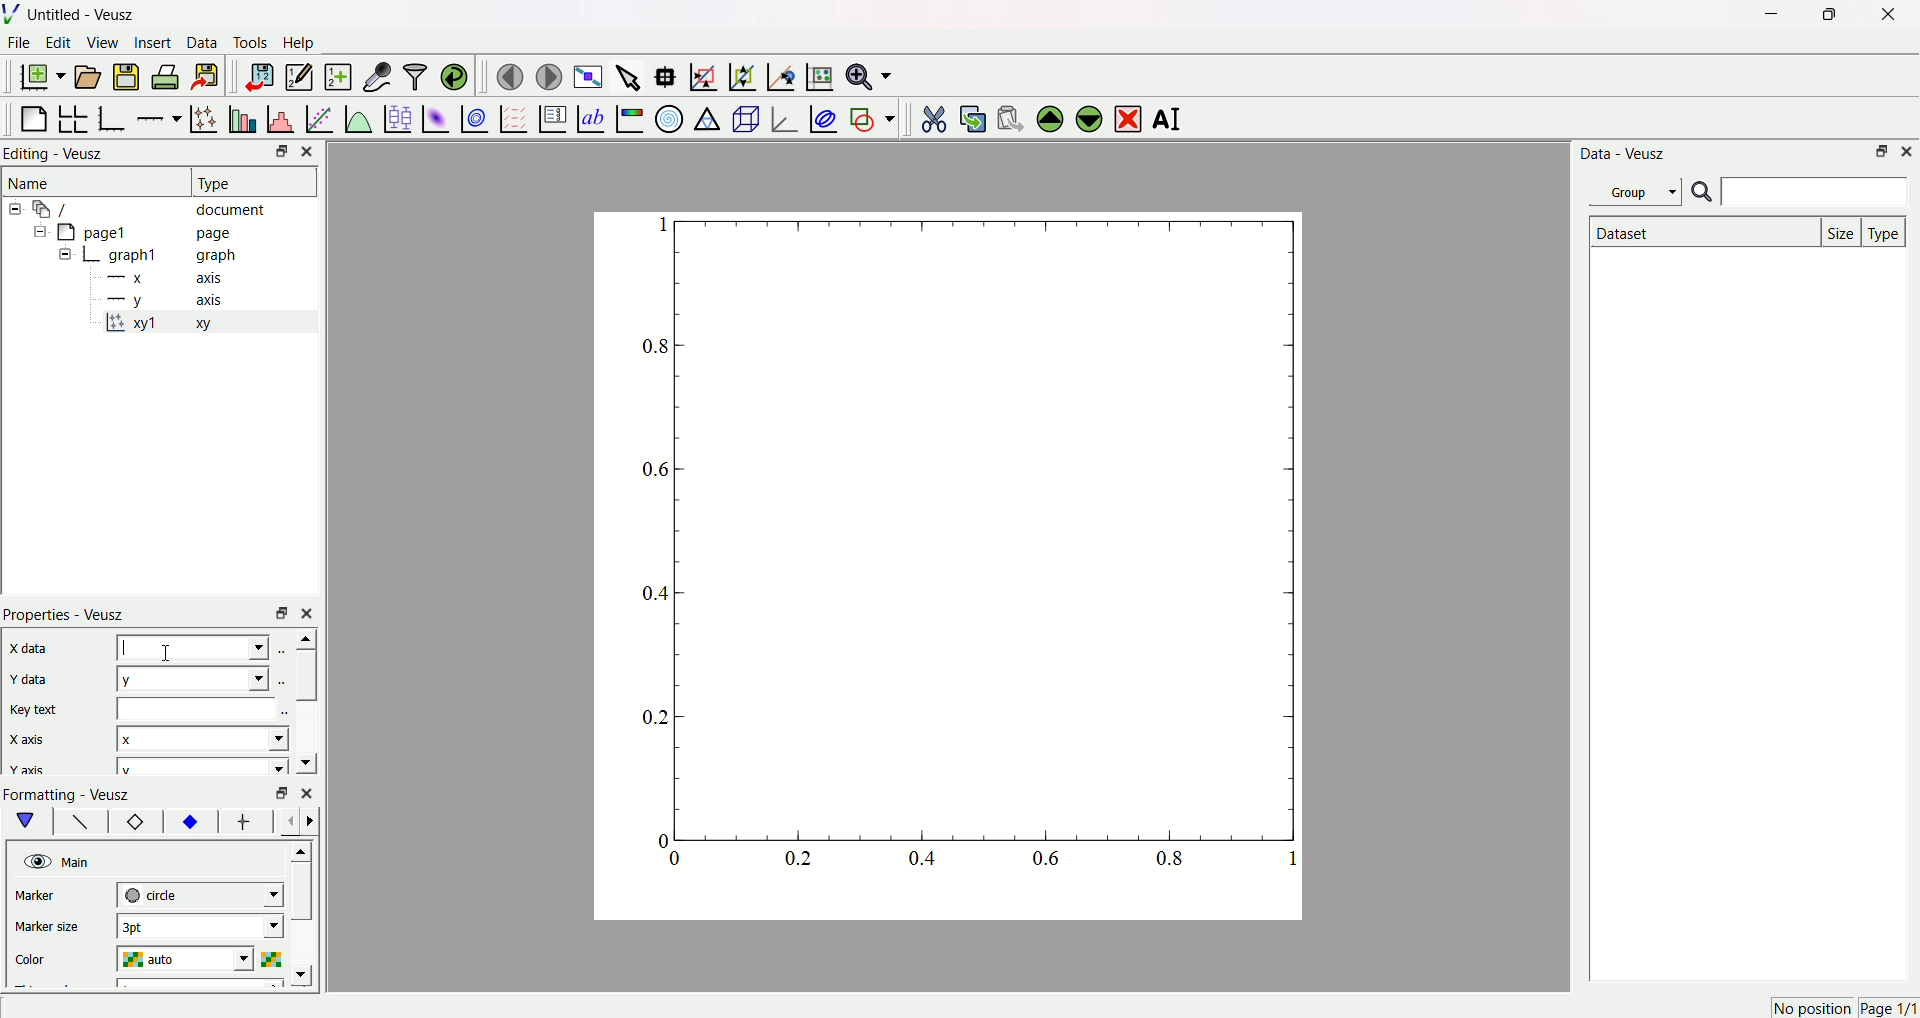  What do you see at coordinates (198, 894) in the screenshot?
I see `circle` at bounding box center [198, 894].